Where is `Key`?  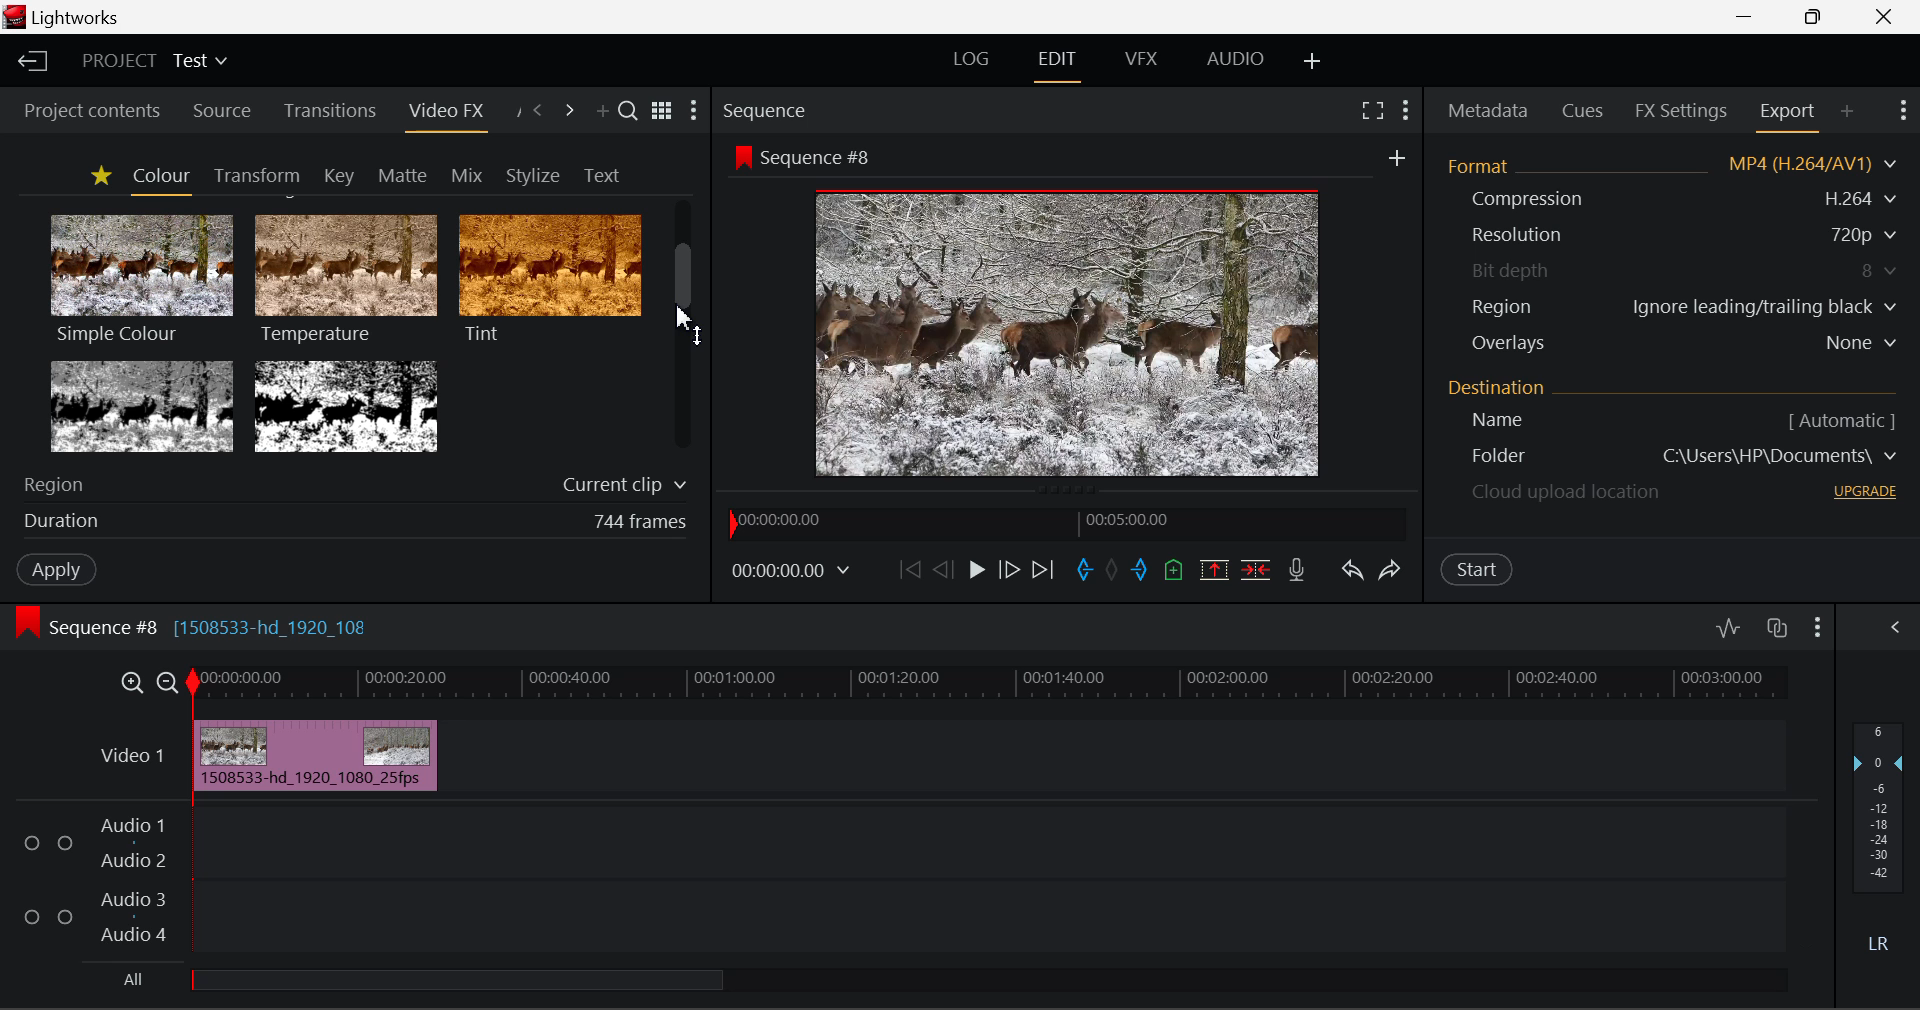 Key is located at coordinates (338, 175).